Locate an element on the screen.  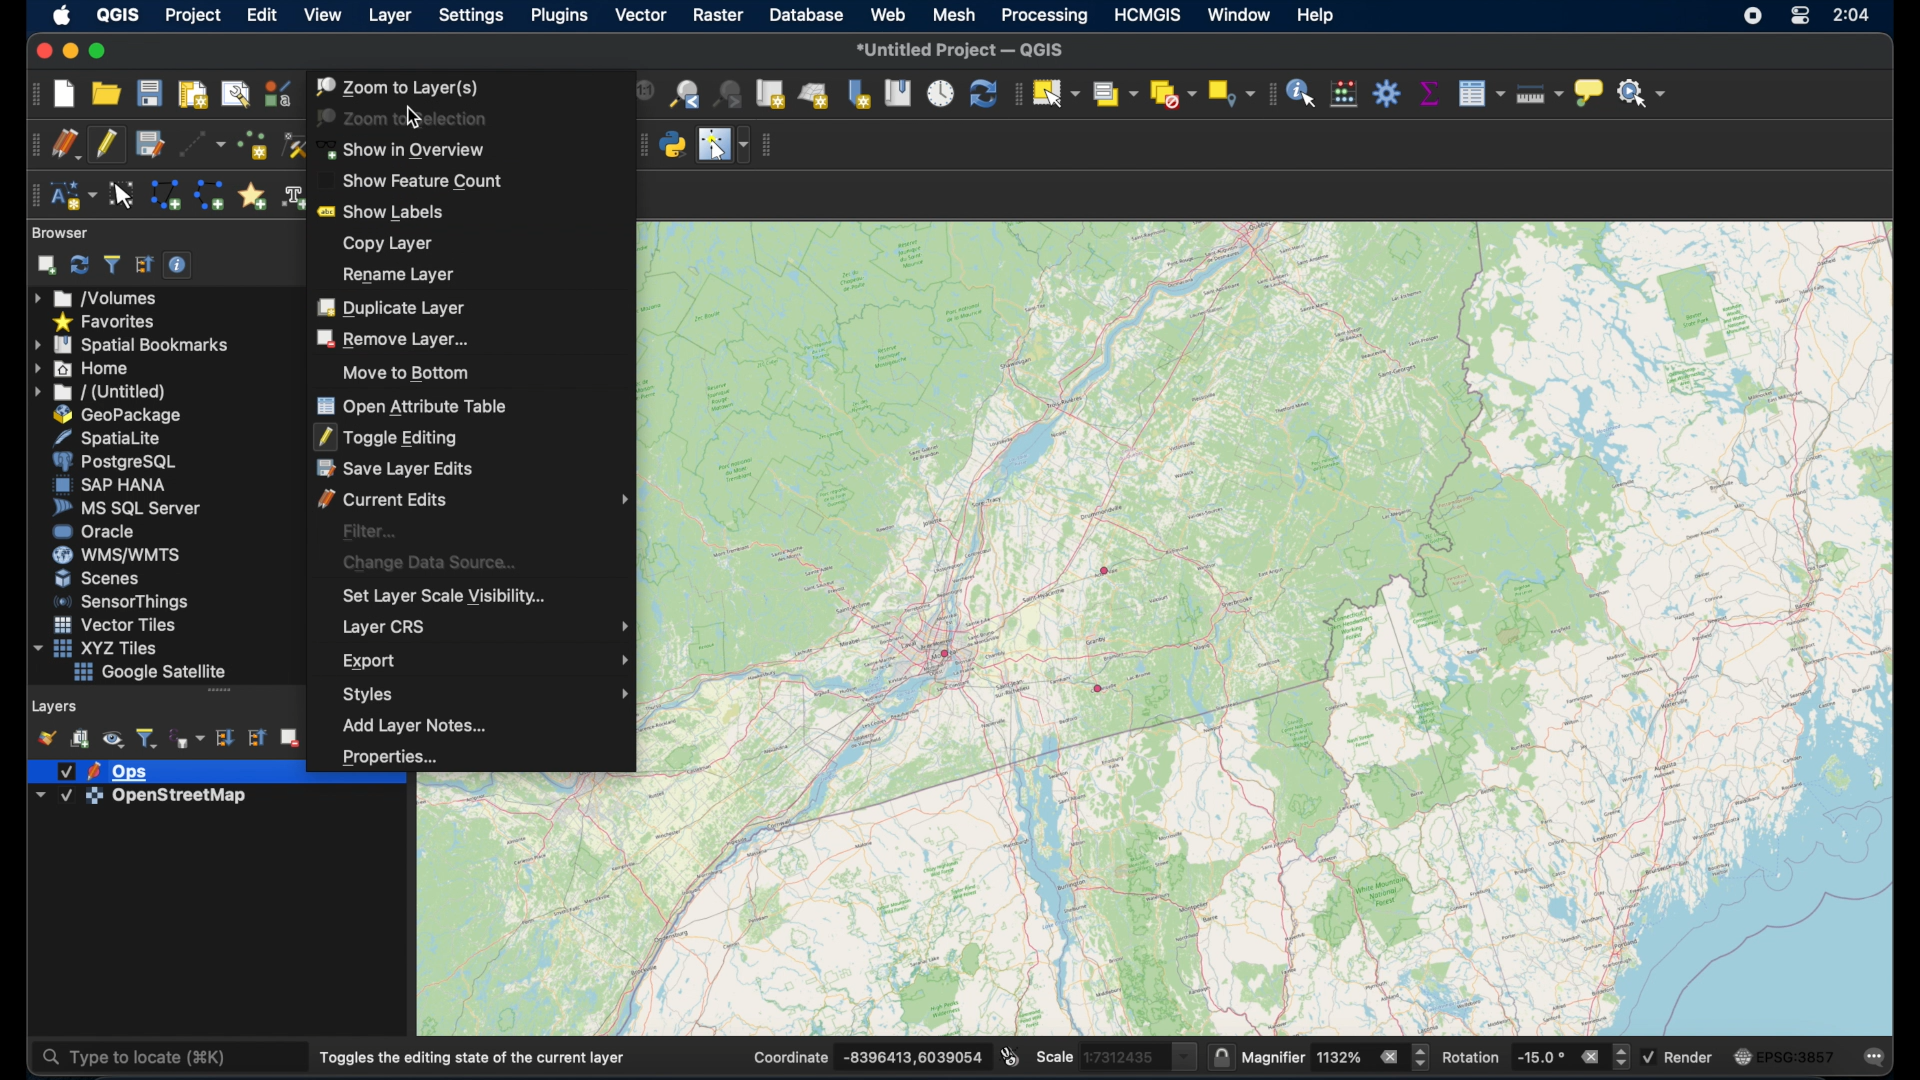
refresh is located at coordinates (980, 92).